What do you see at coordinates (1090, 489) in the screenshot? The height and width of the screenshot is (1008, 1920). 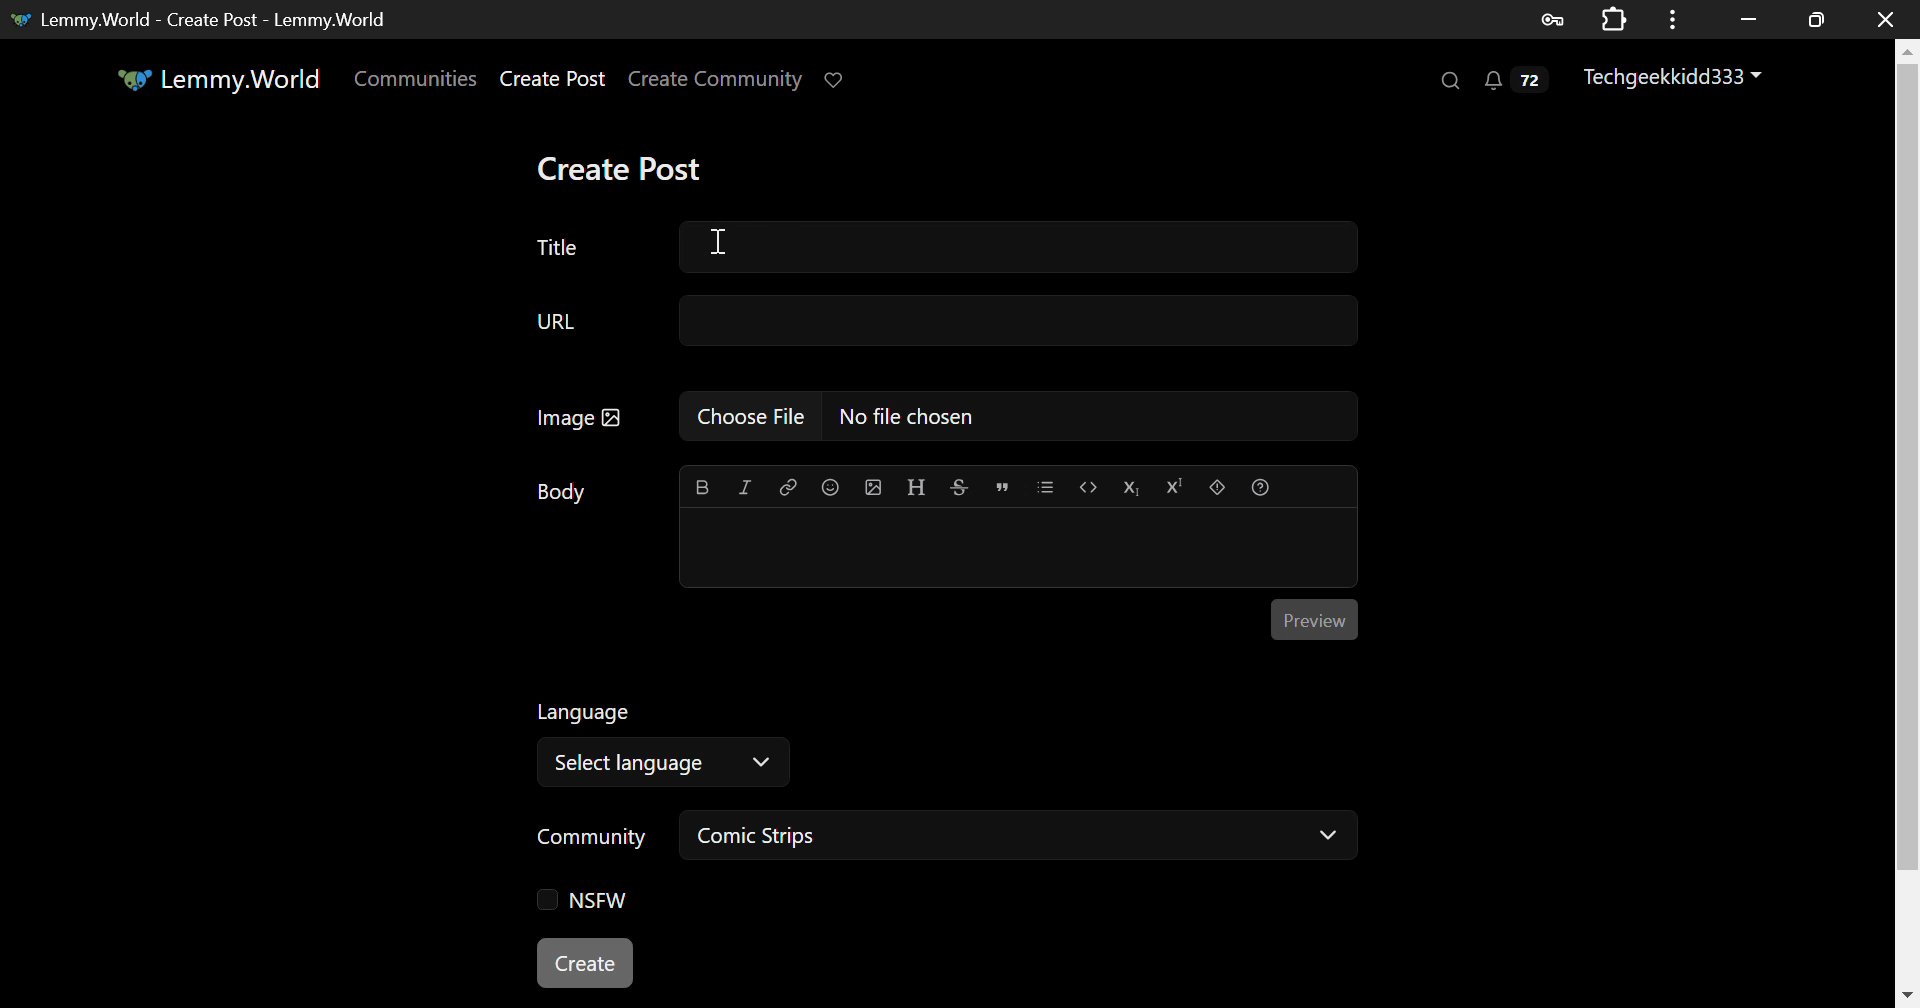 I see `Code` at bounding box center [1090, 489].